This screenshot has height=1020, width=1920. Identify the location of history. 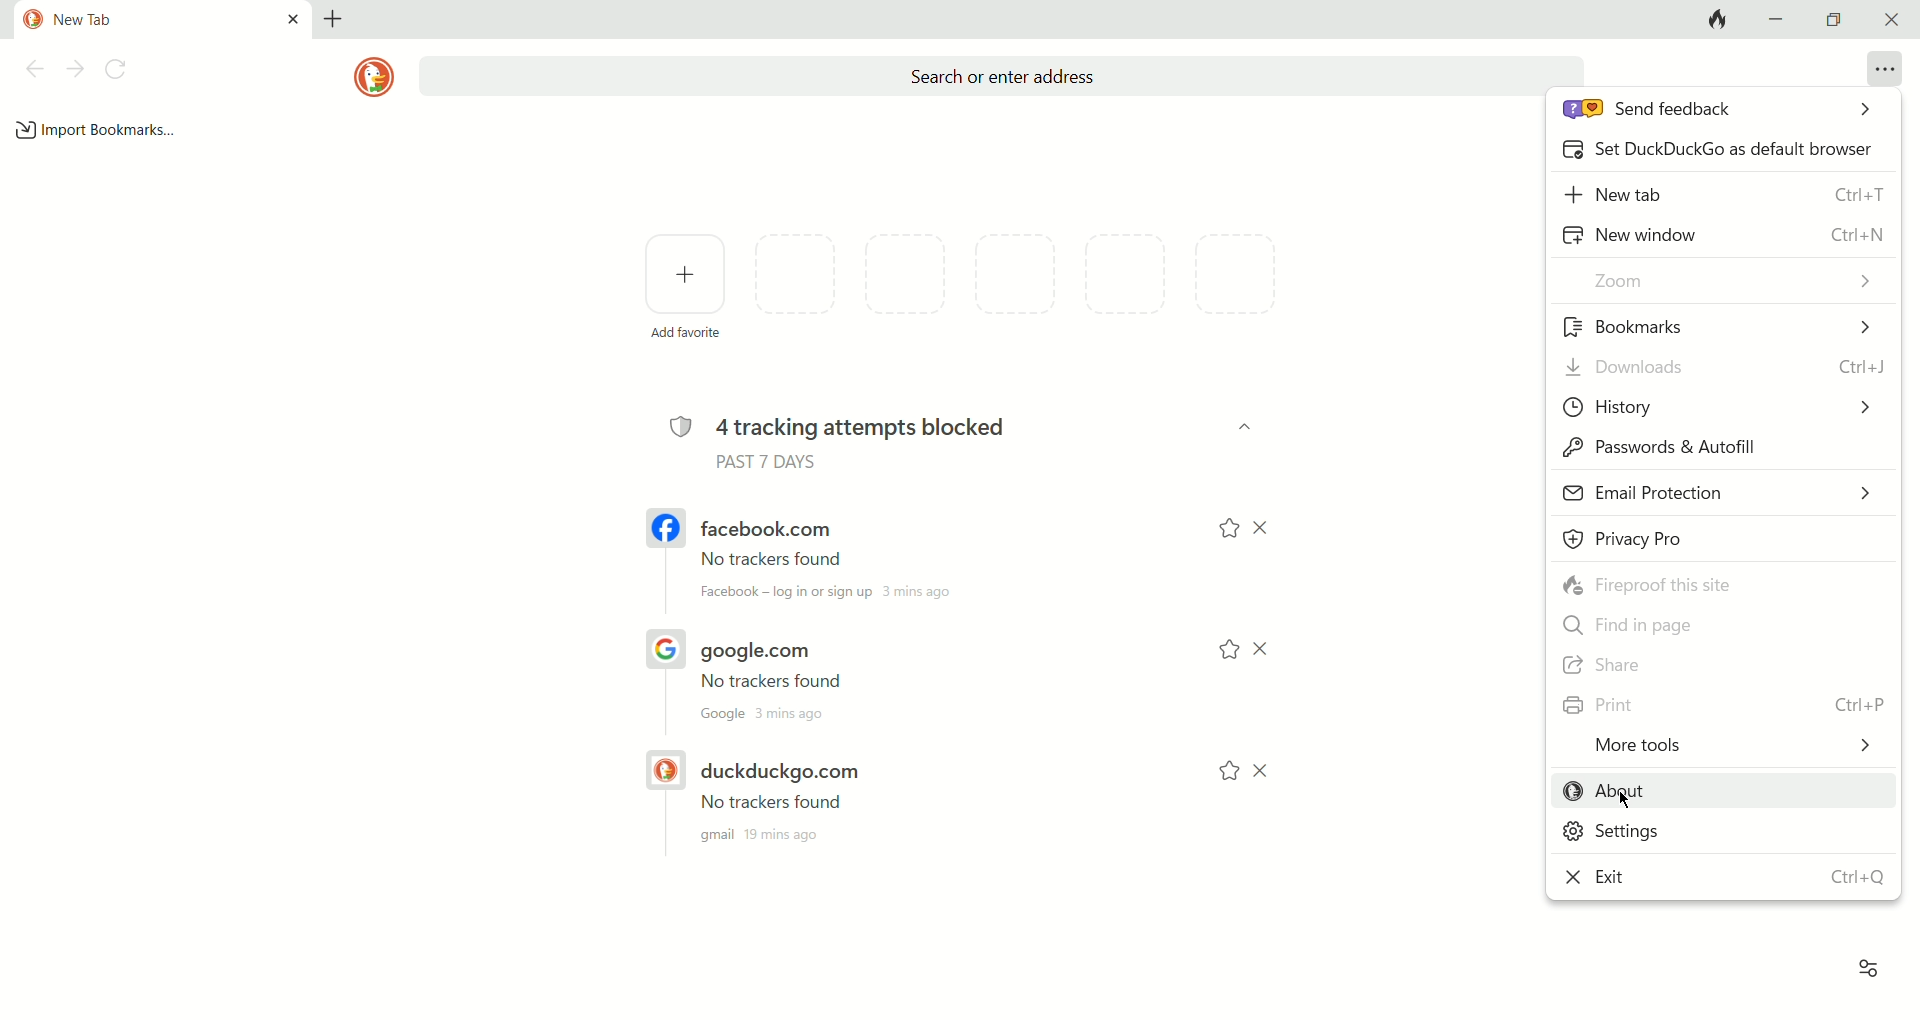
(1715, 405).